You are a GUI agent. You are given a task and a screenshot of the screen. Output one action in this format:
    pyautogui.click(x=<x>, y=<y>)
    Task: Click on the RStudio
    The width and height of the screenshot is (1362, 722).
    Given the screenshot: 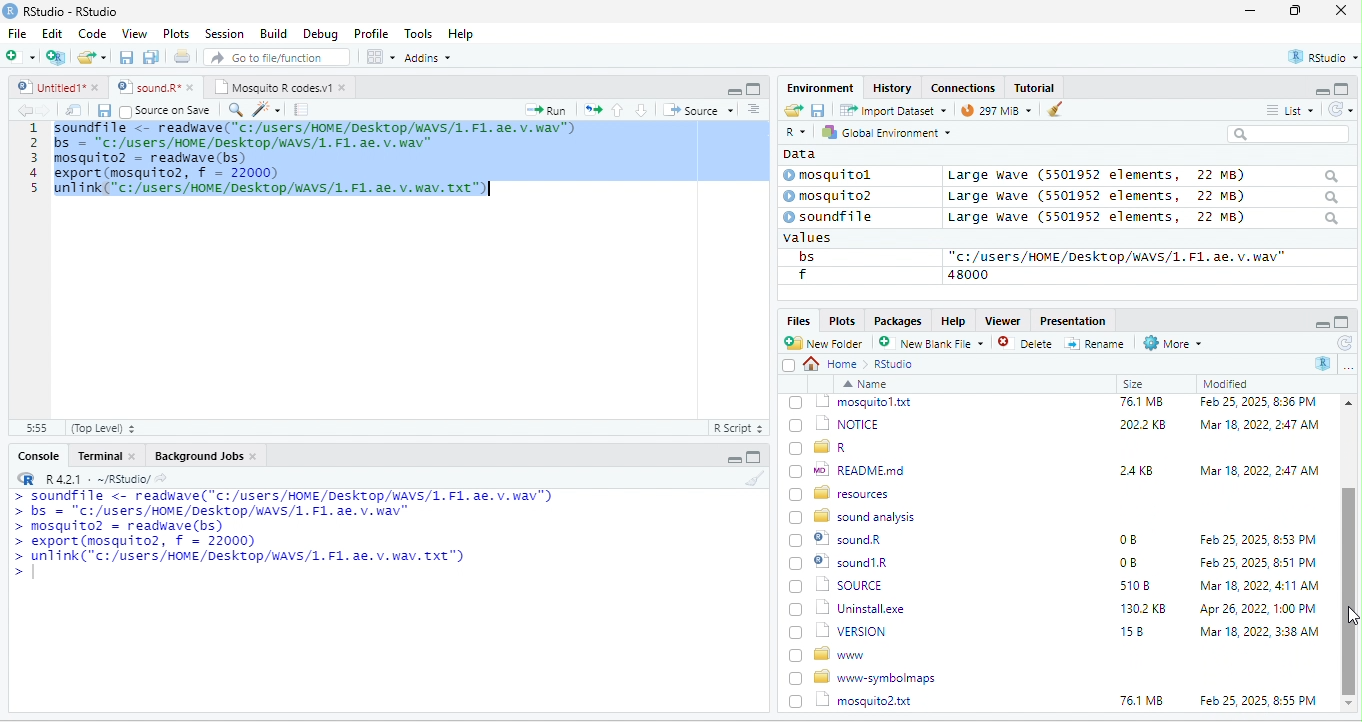 What is the action you would take?
    pyautogui.click(x=64, y=10)
    